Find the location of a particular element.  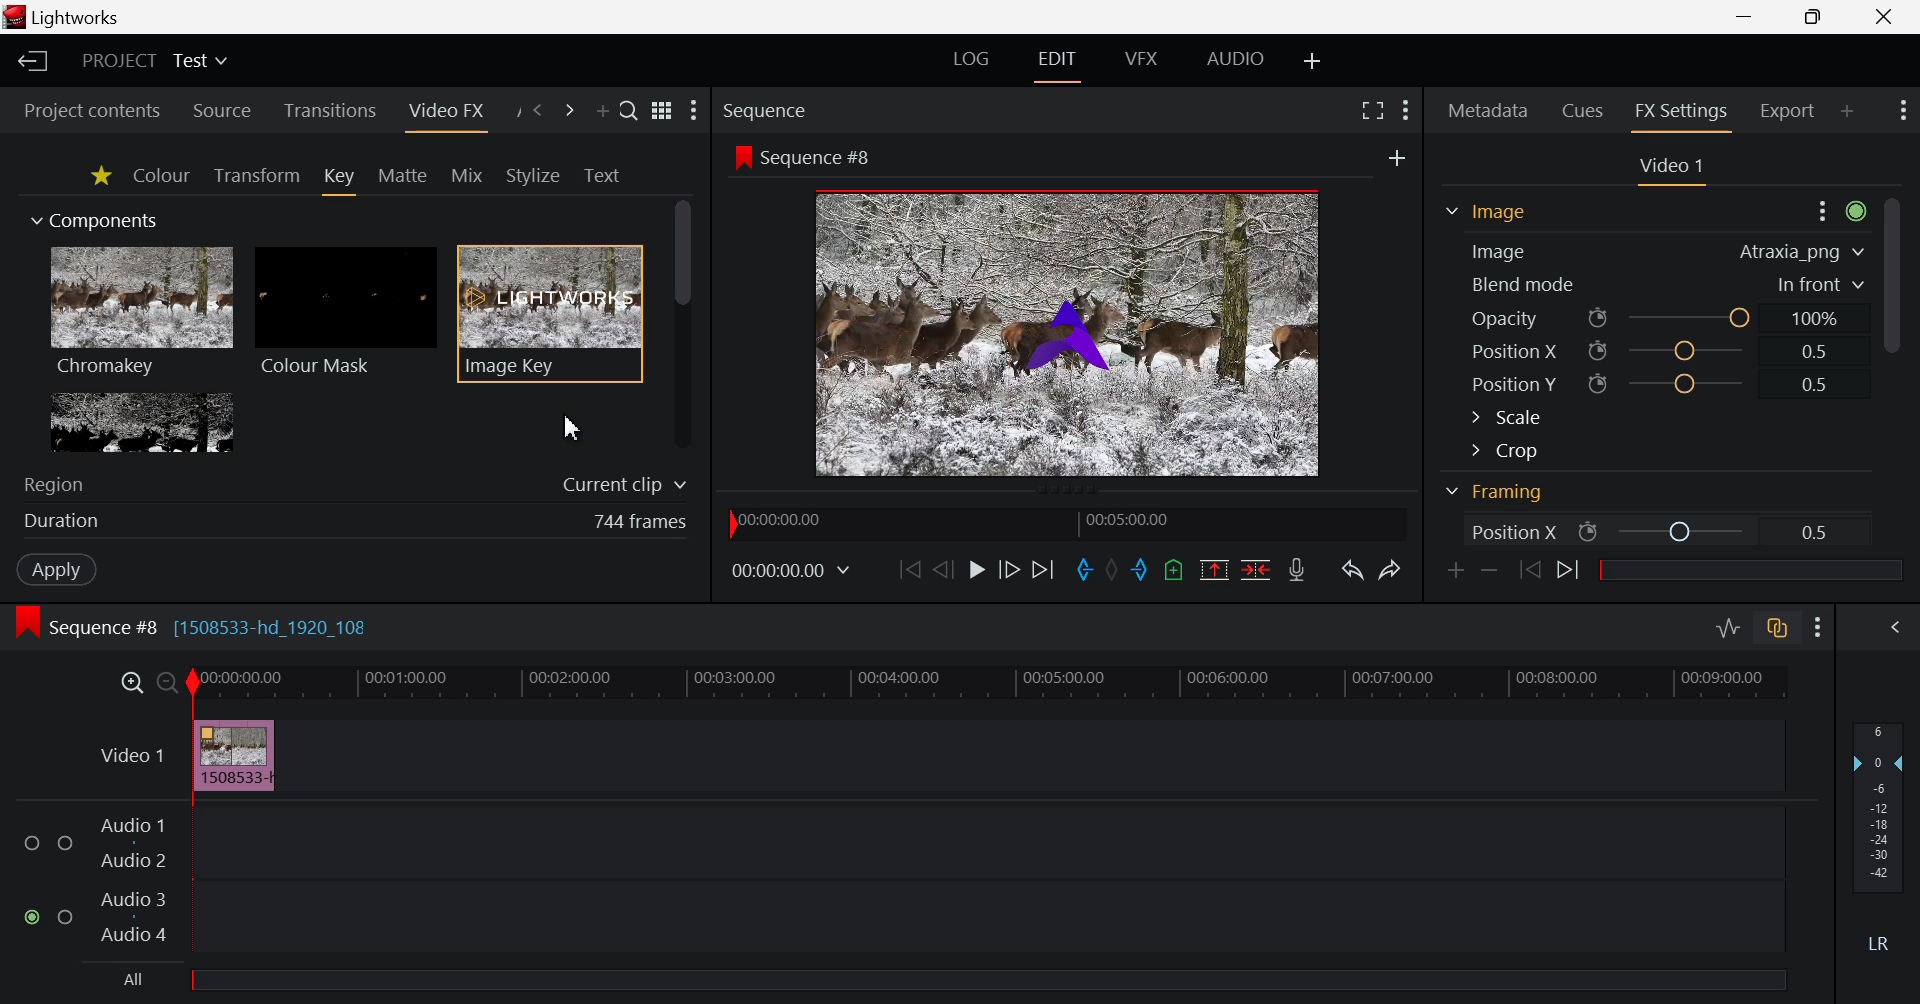

Go Forward is located at coordinates (1010, 569).